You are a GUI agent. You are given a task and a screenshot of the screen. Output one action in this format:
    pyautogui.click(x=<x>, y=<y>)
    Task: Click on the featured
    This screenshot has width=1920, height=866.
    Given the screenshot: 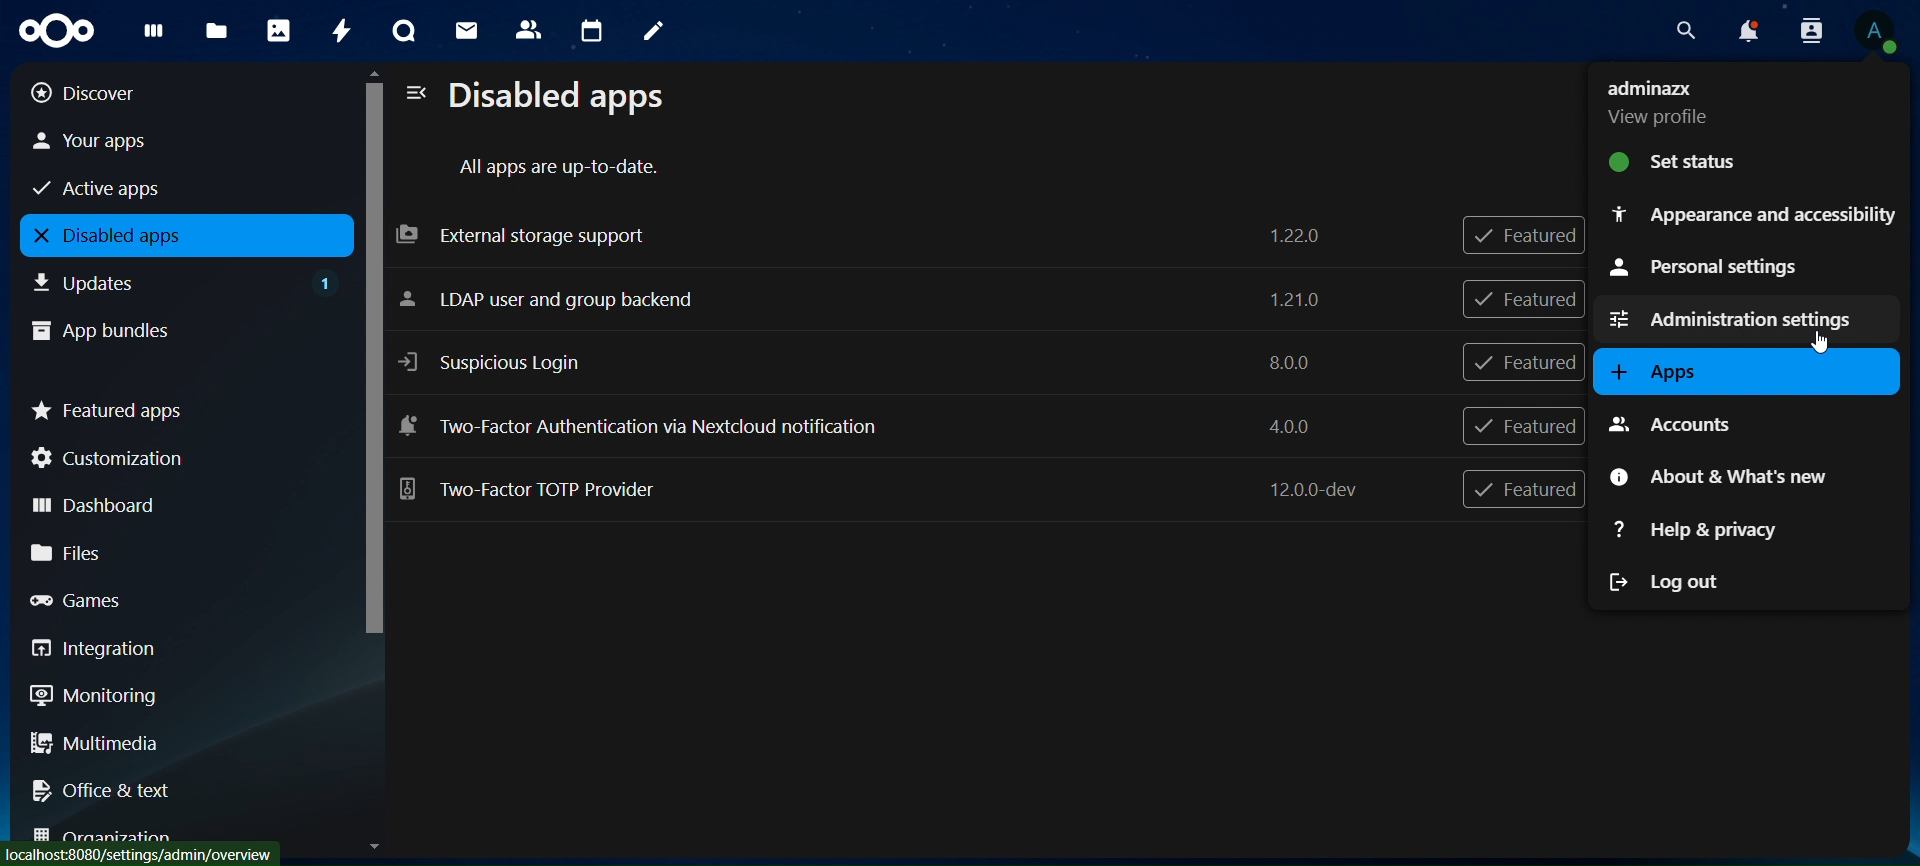 What is the action you would take?
    pyautogui.click(x=1524, y=298)
    